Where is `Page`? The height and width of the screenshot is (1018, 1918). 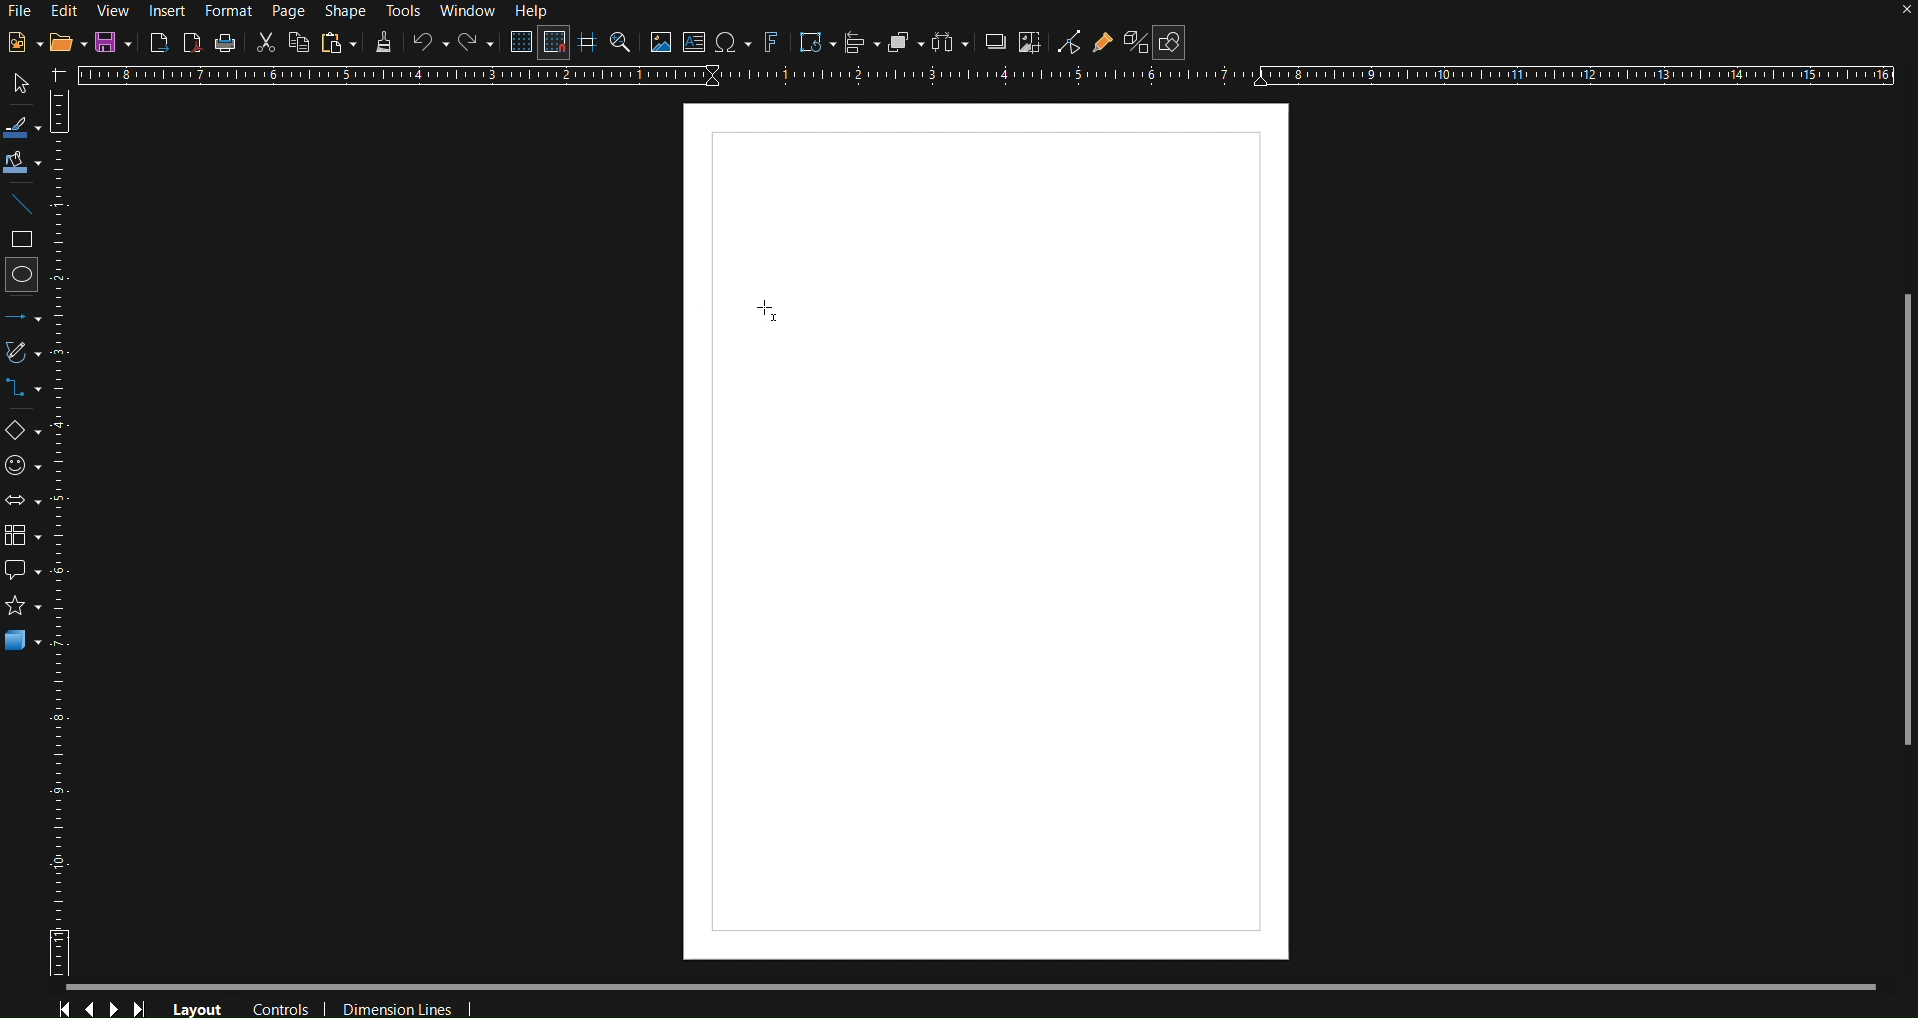 Page is located at coordinates (292, 12).